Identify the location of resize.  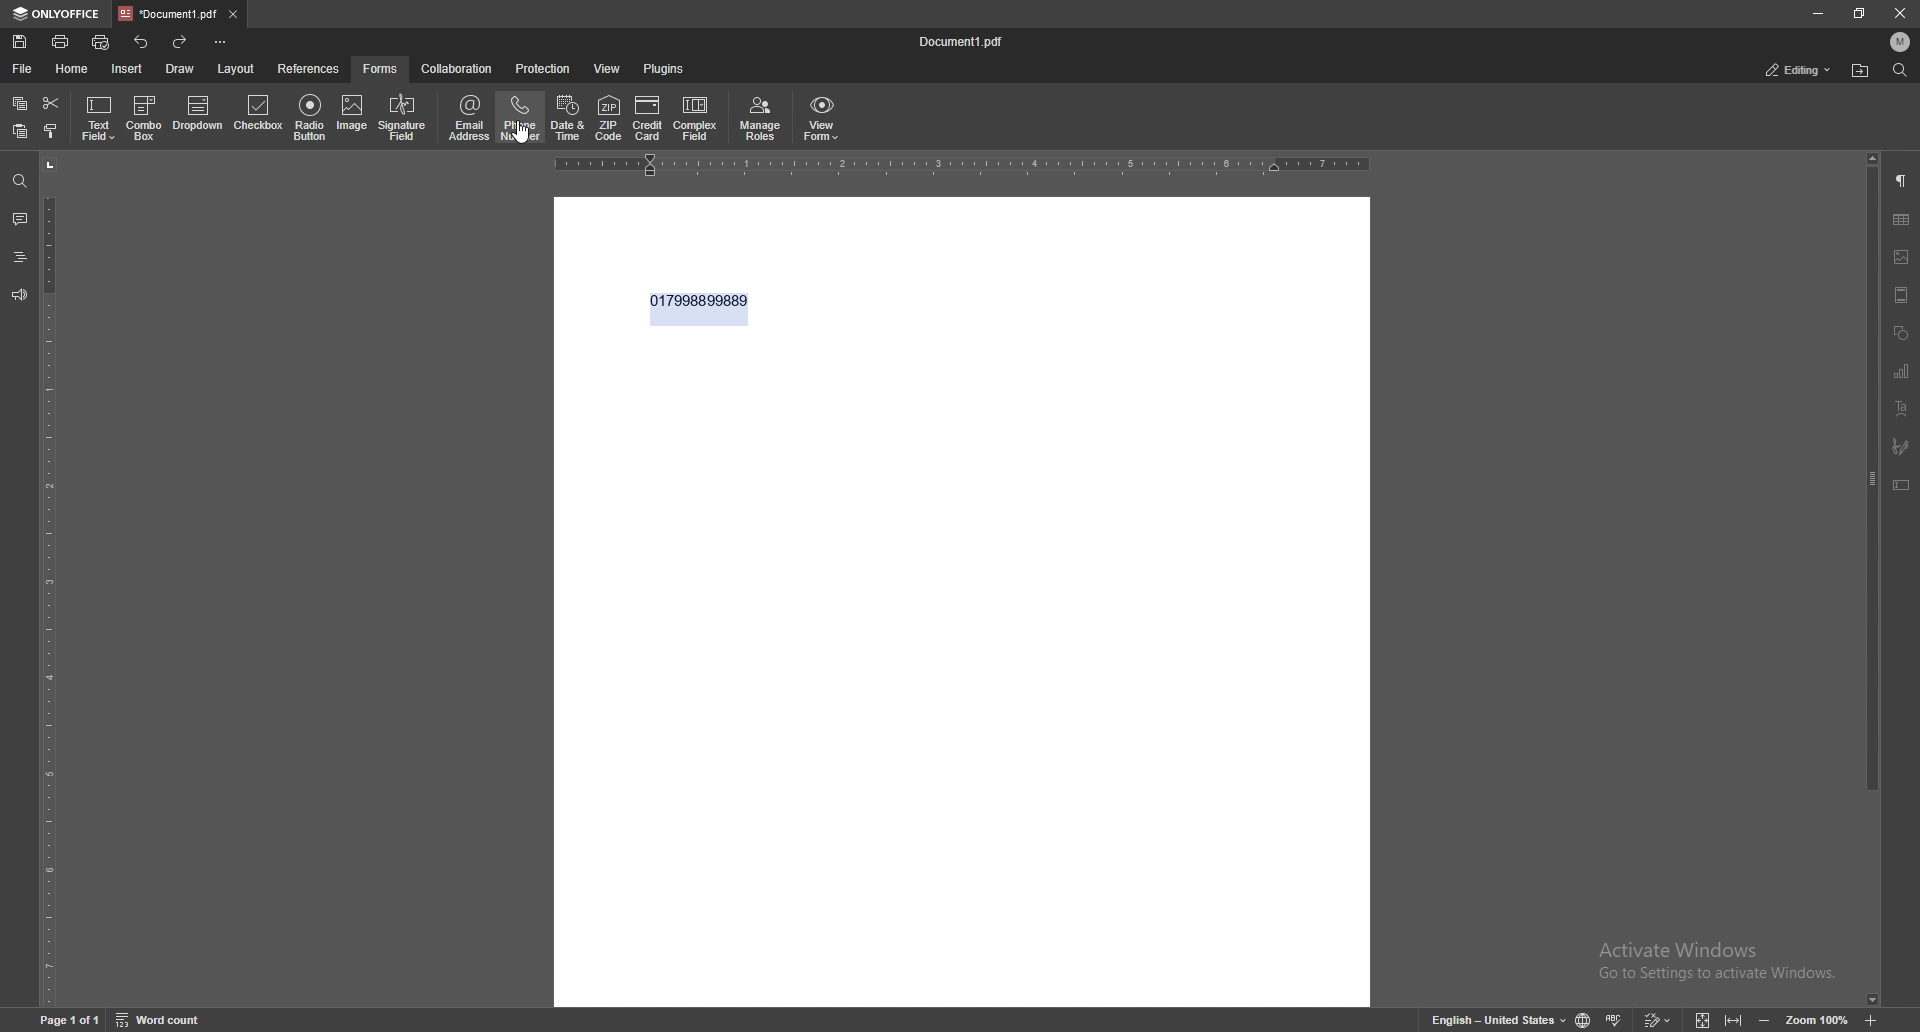
(1862, 14).